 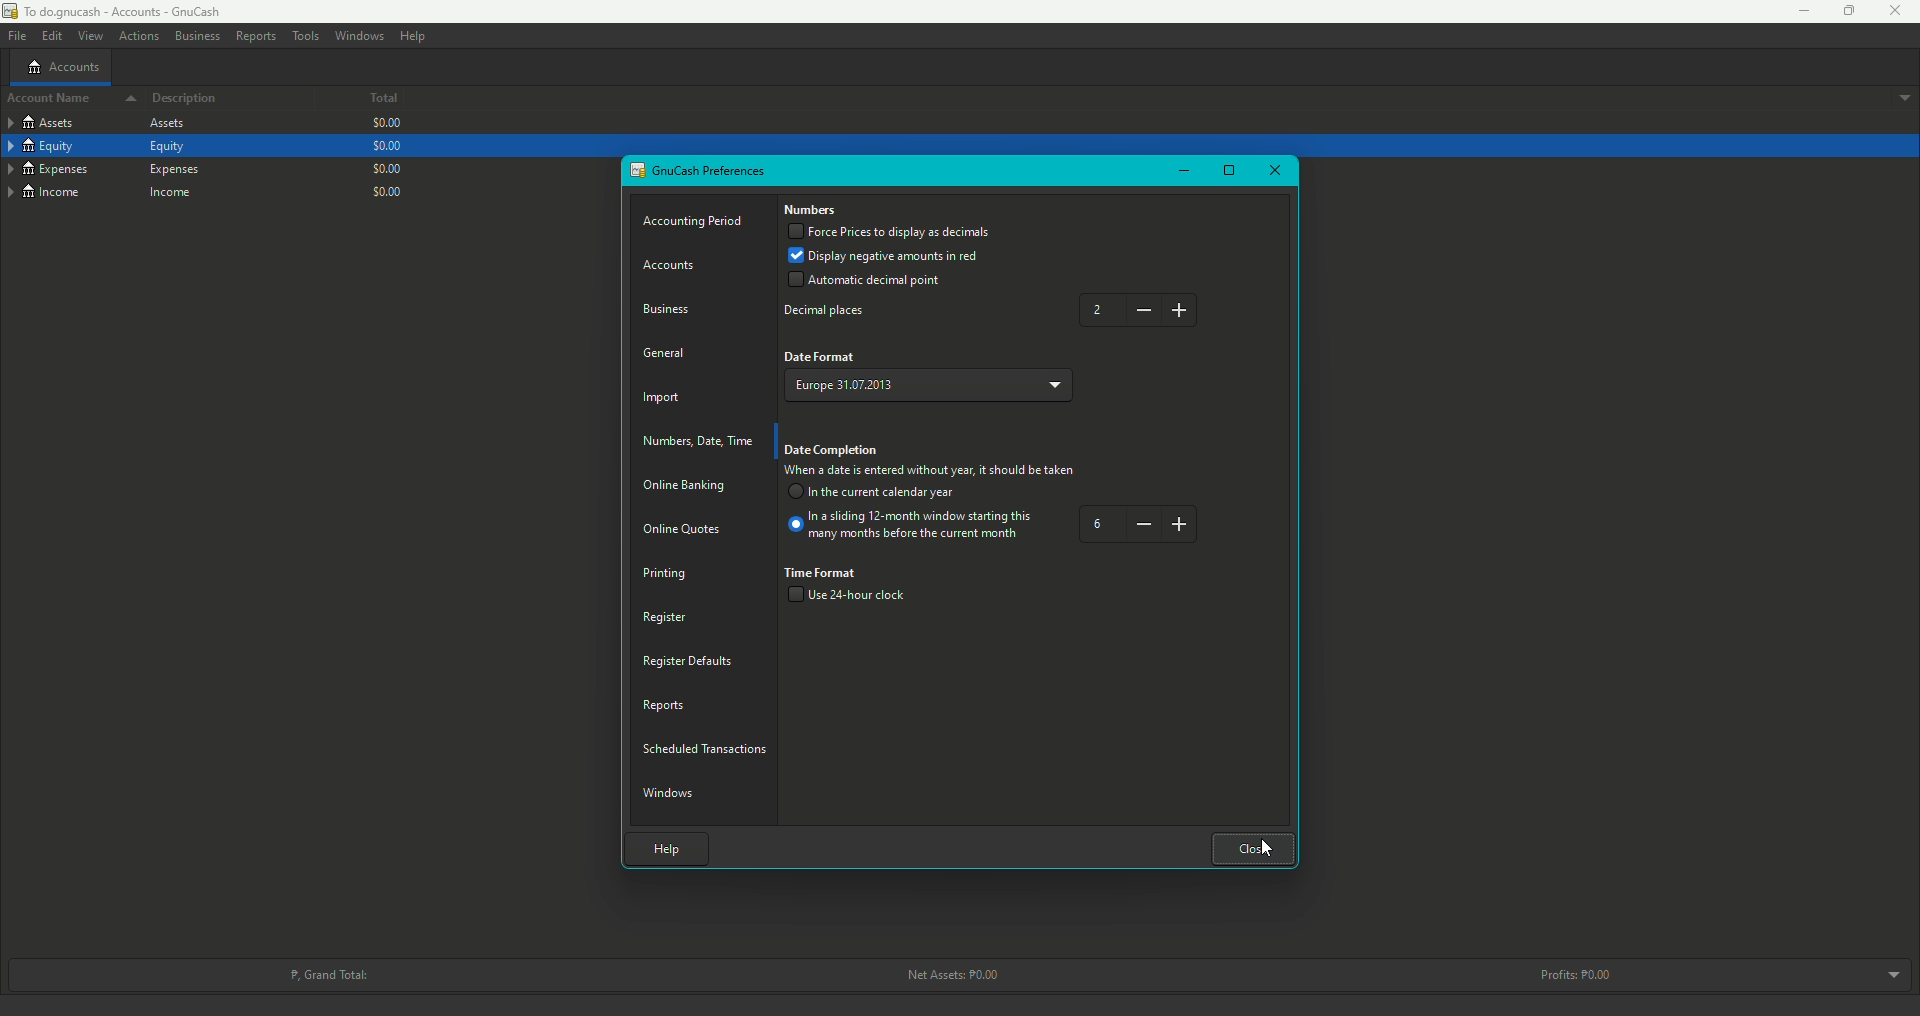 What do you see at coordinates (834, 451) in the screenshot?
I see `Date Completion` at bounding box center [834, 451].